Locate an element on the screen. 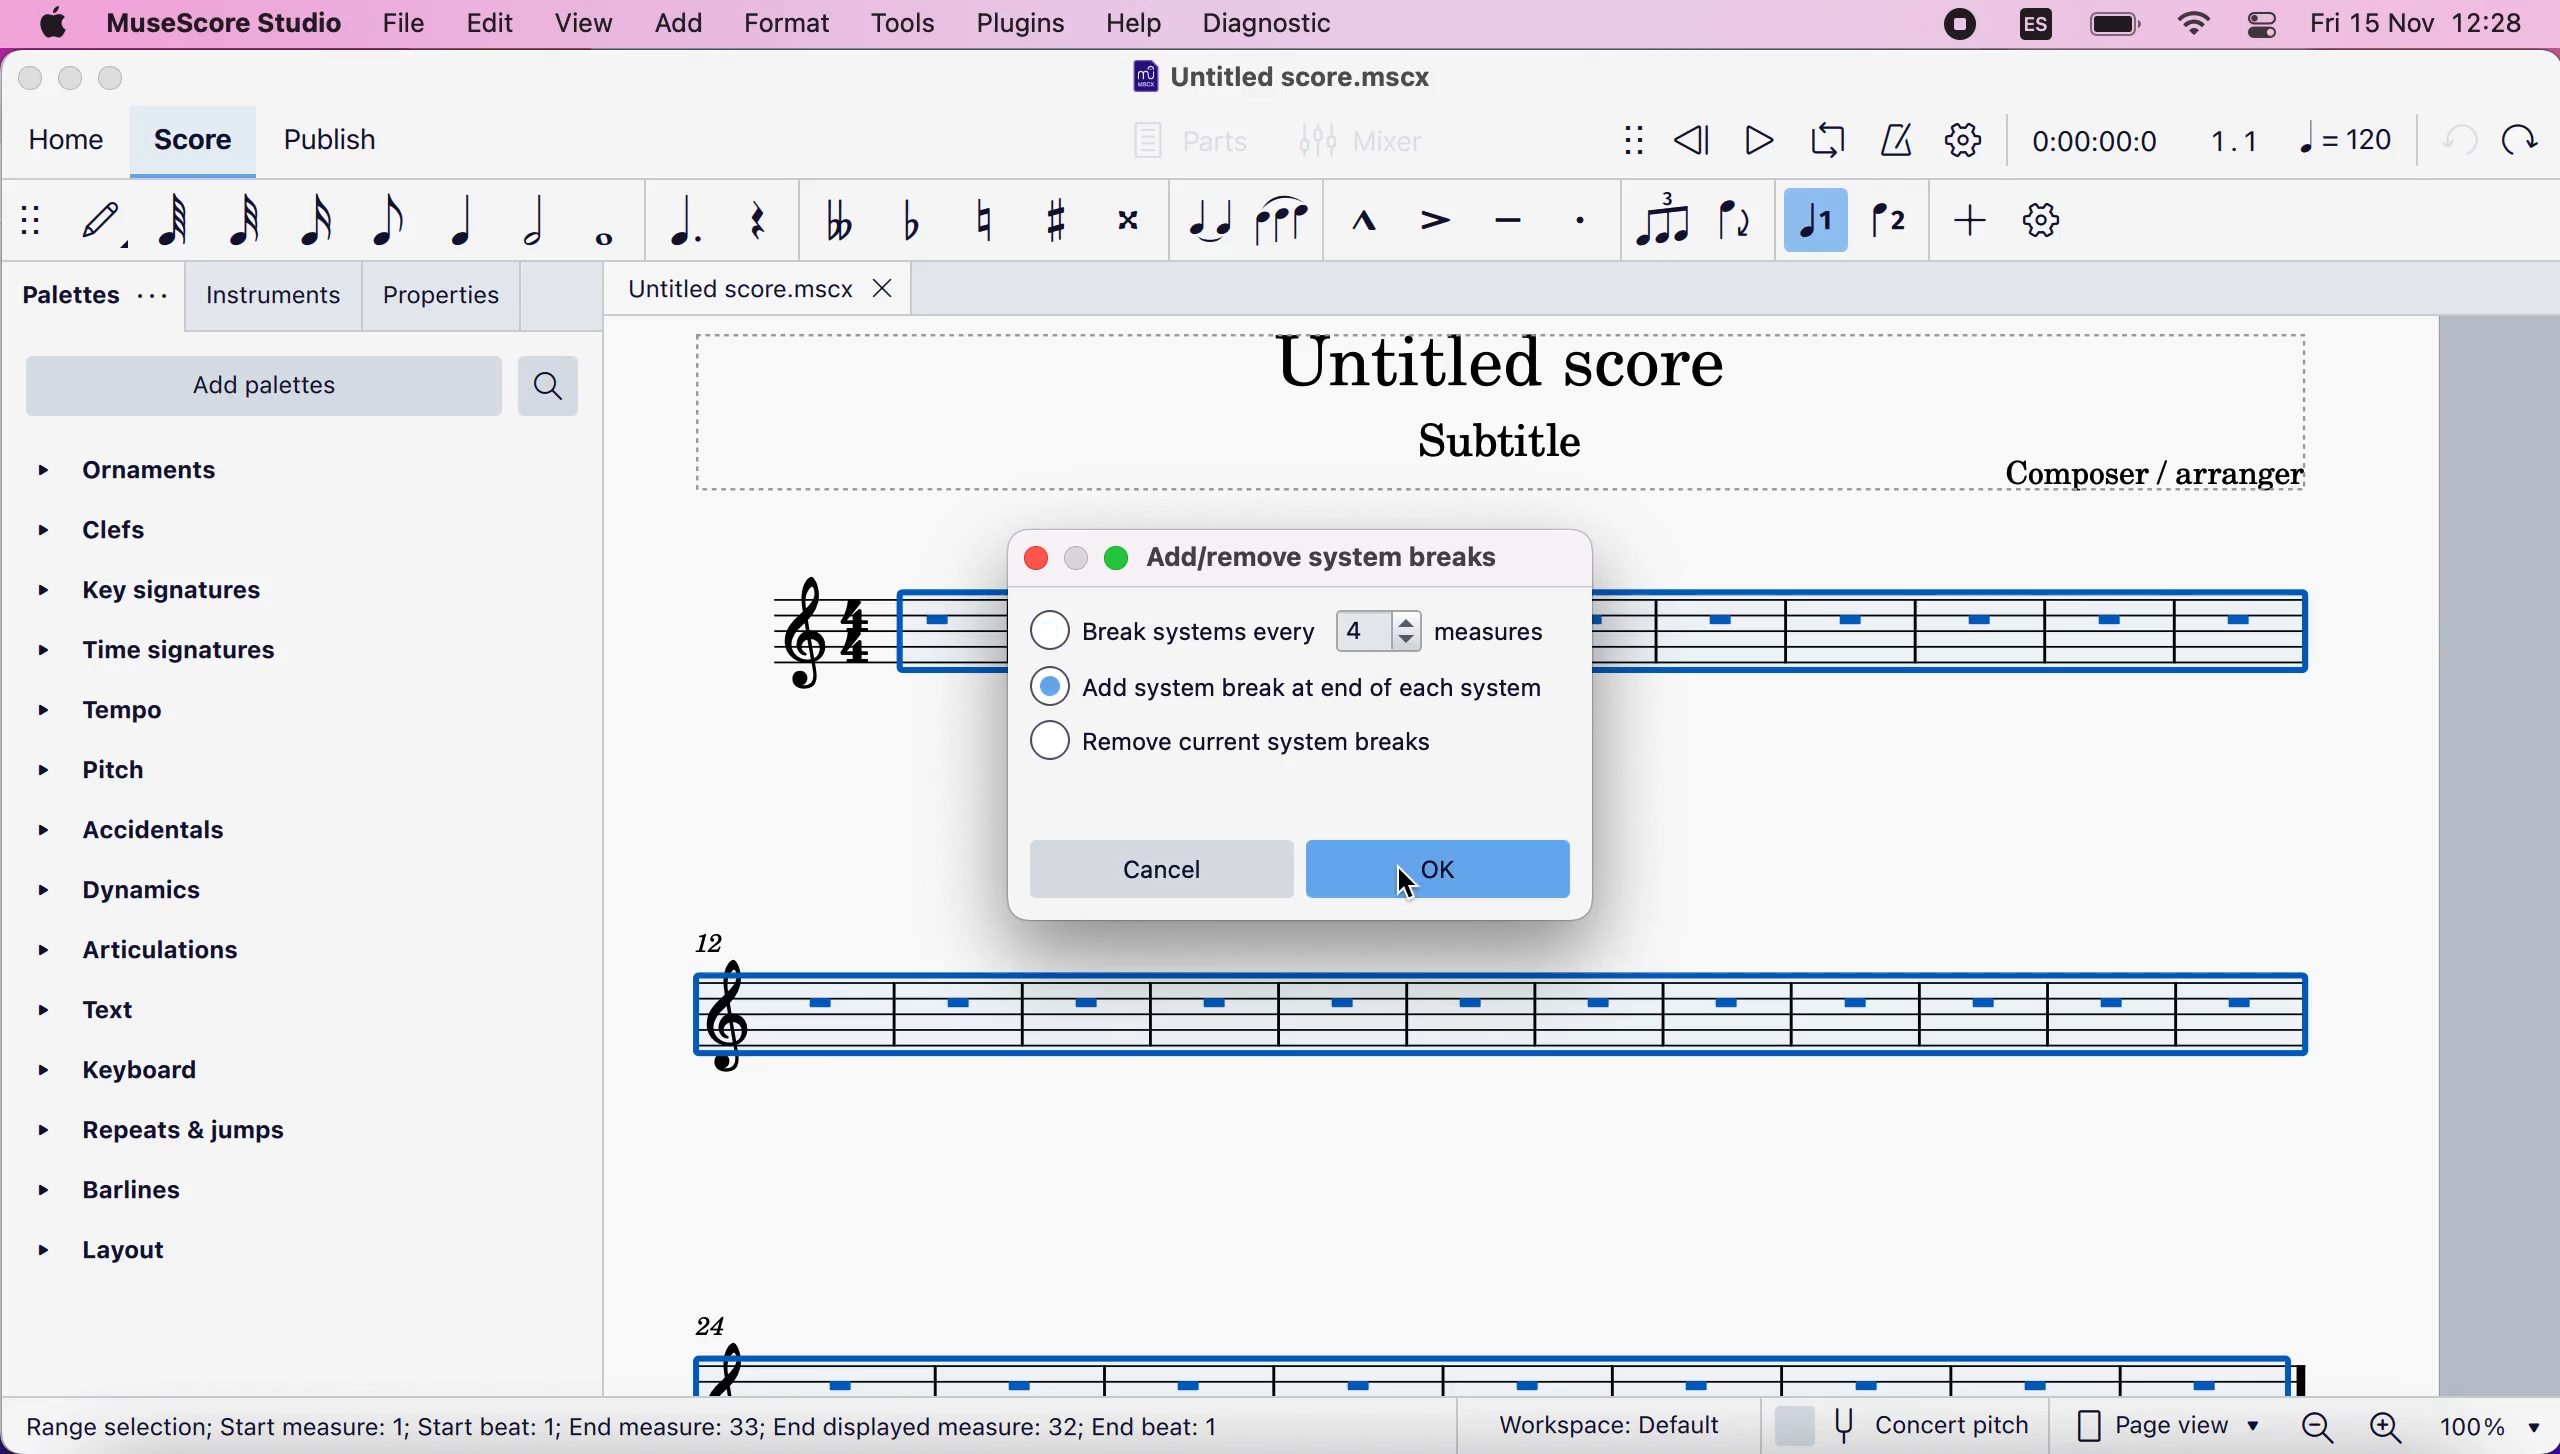 This screenshot has height=1454, width=2560. score is located at coordinates (1506, 1368).